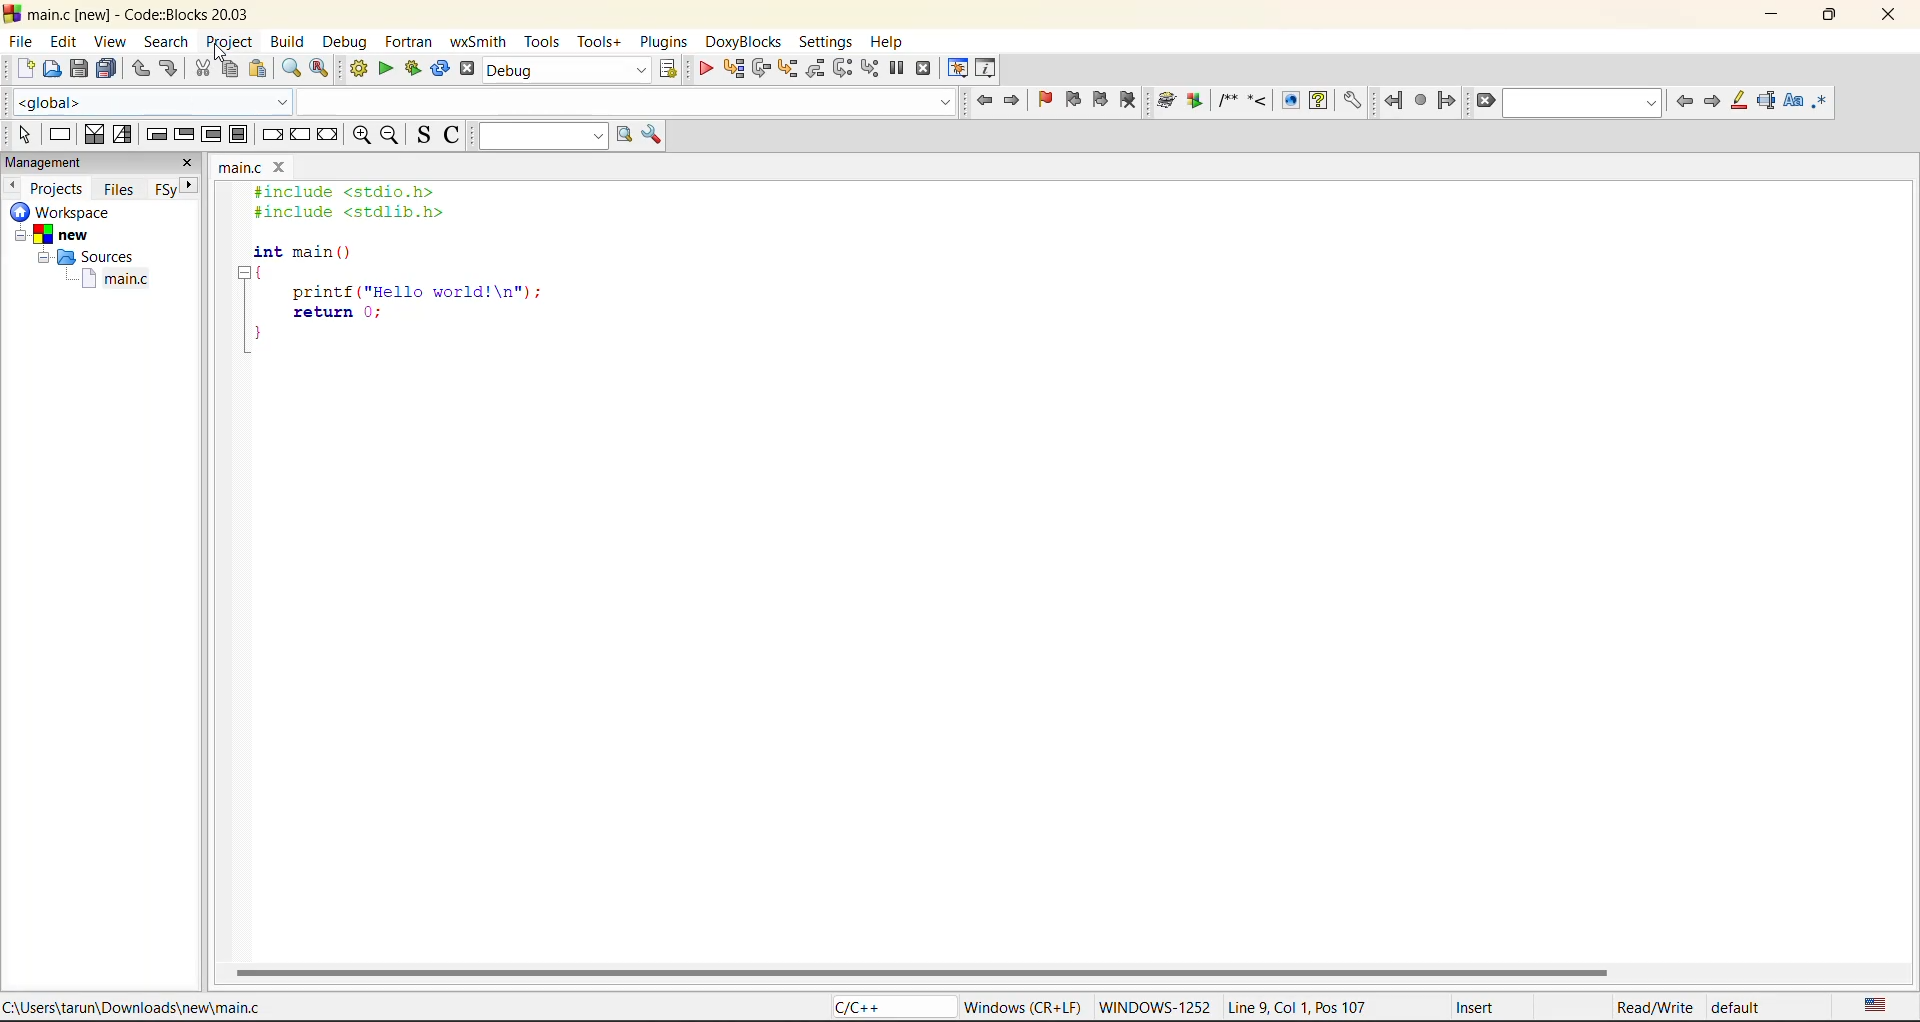 This screenshot has width=1920, height=1022. I want to click on Line 9, Col 1, Pos 107, so click(1326, 1006).